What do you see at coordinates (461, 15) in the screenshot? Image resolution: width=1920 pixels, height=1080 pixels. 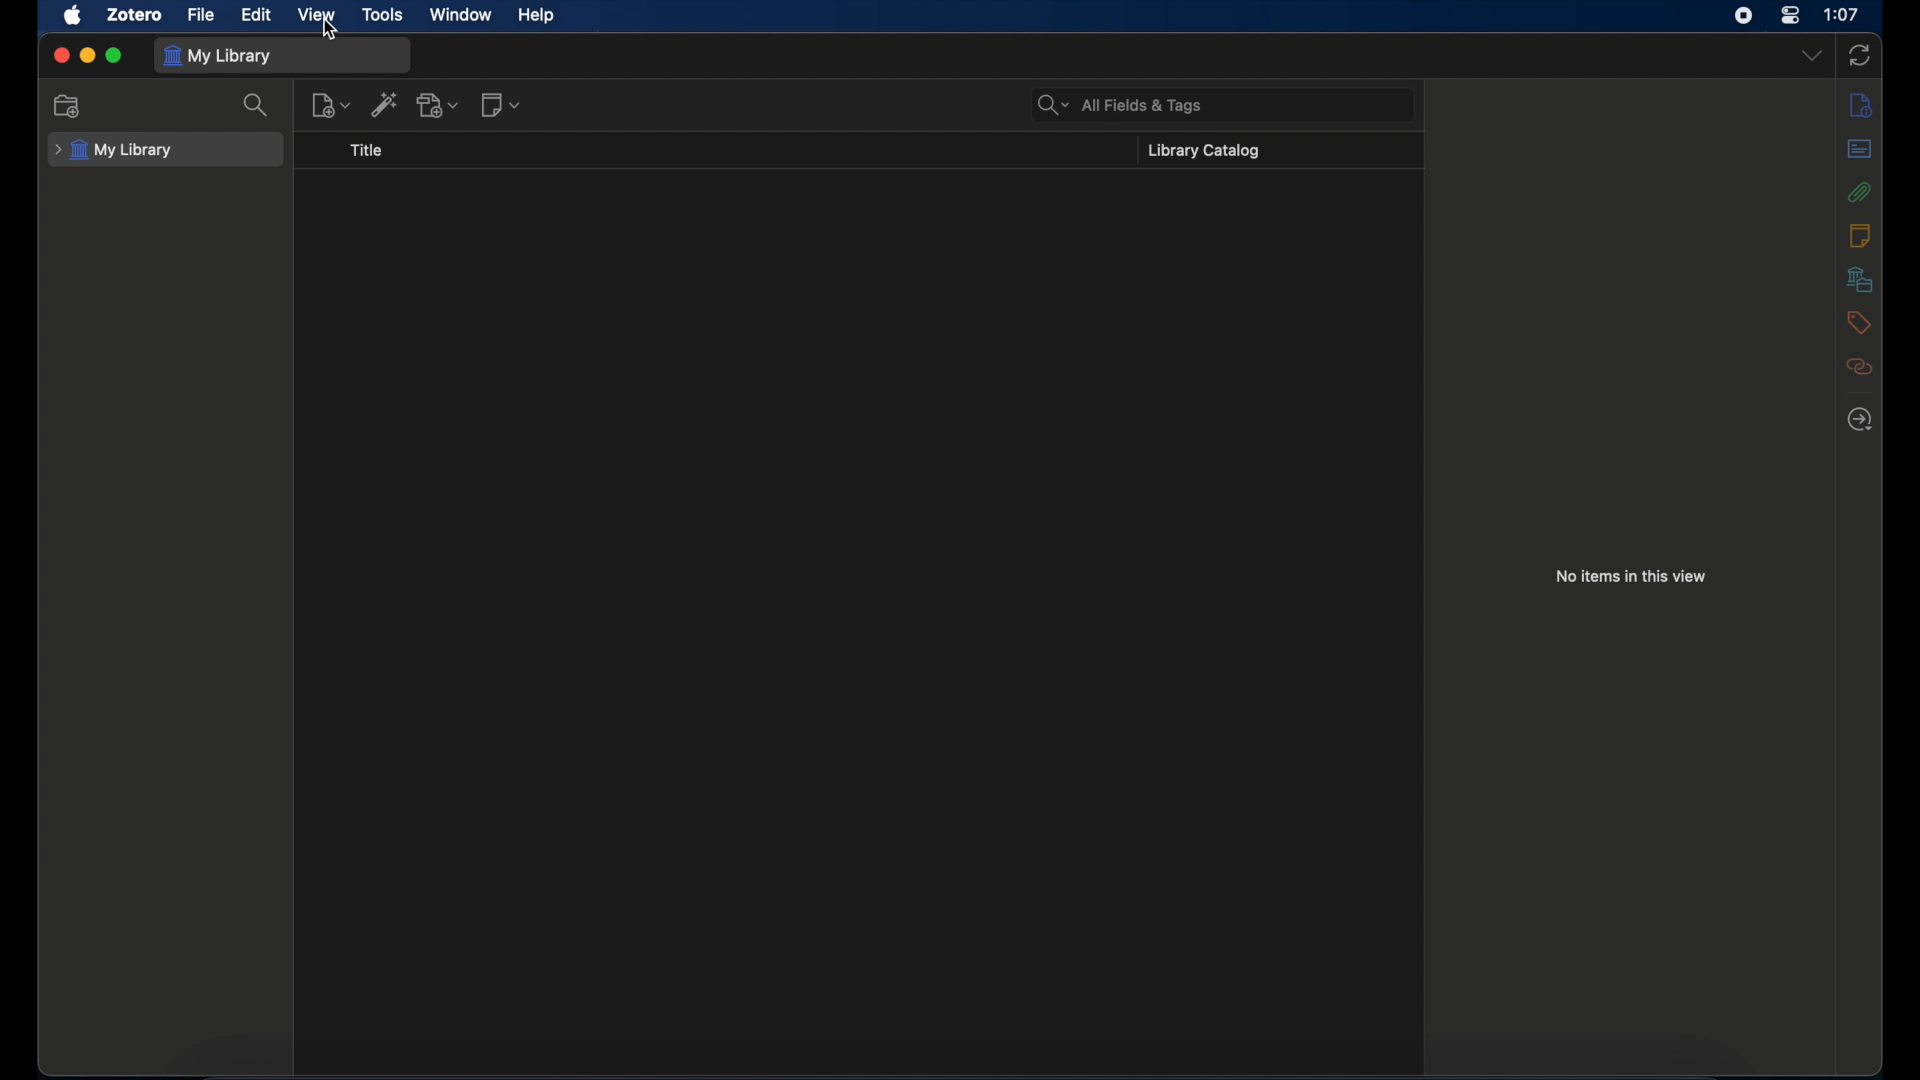 I see `window` at bounding box center [461, 15].